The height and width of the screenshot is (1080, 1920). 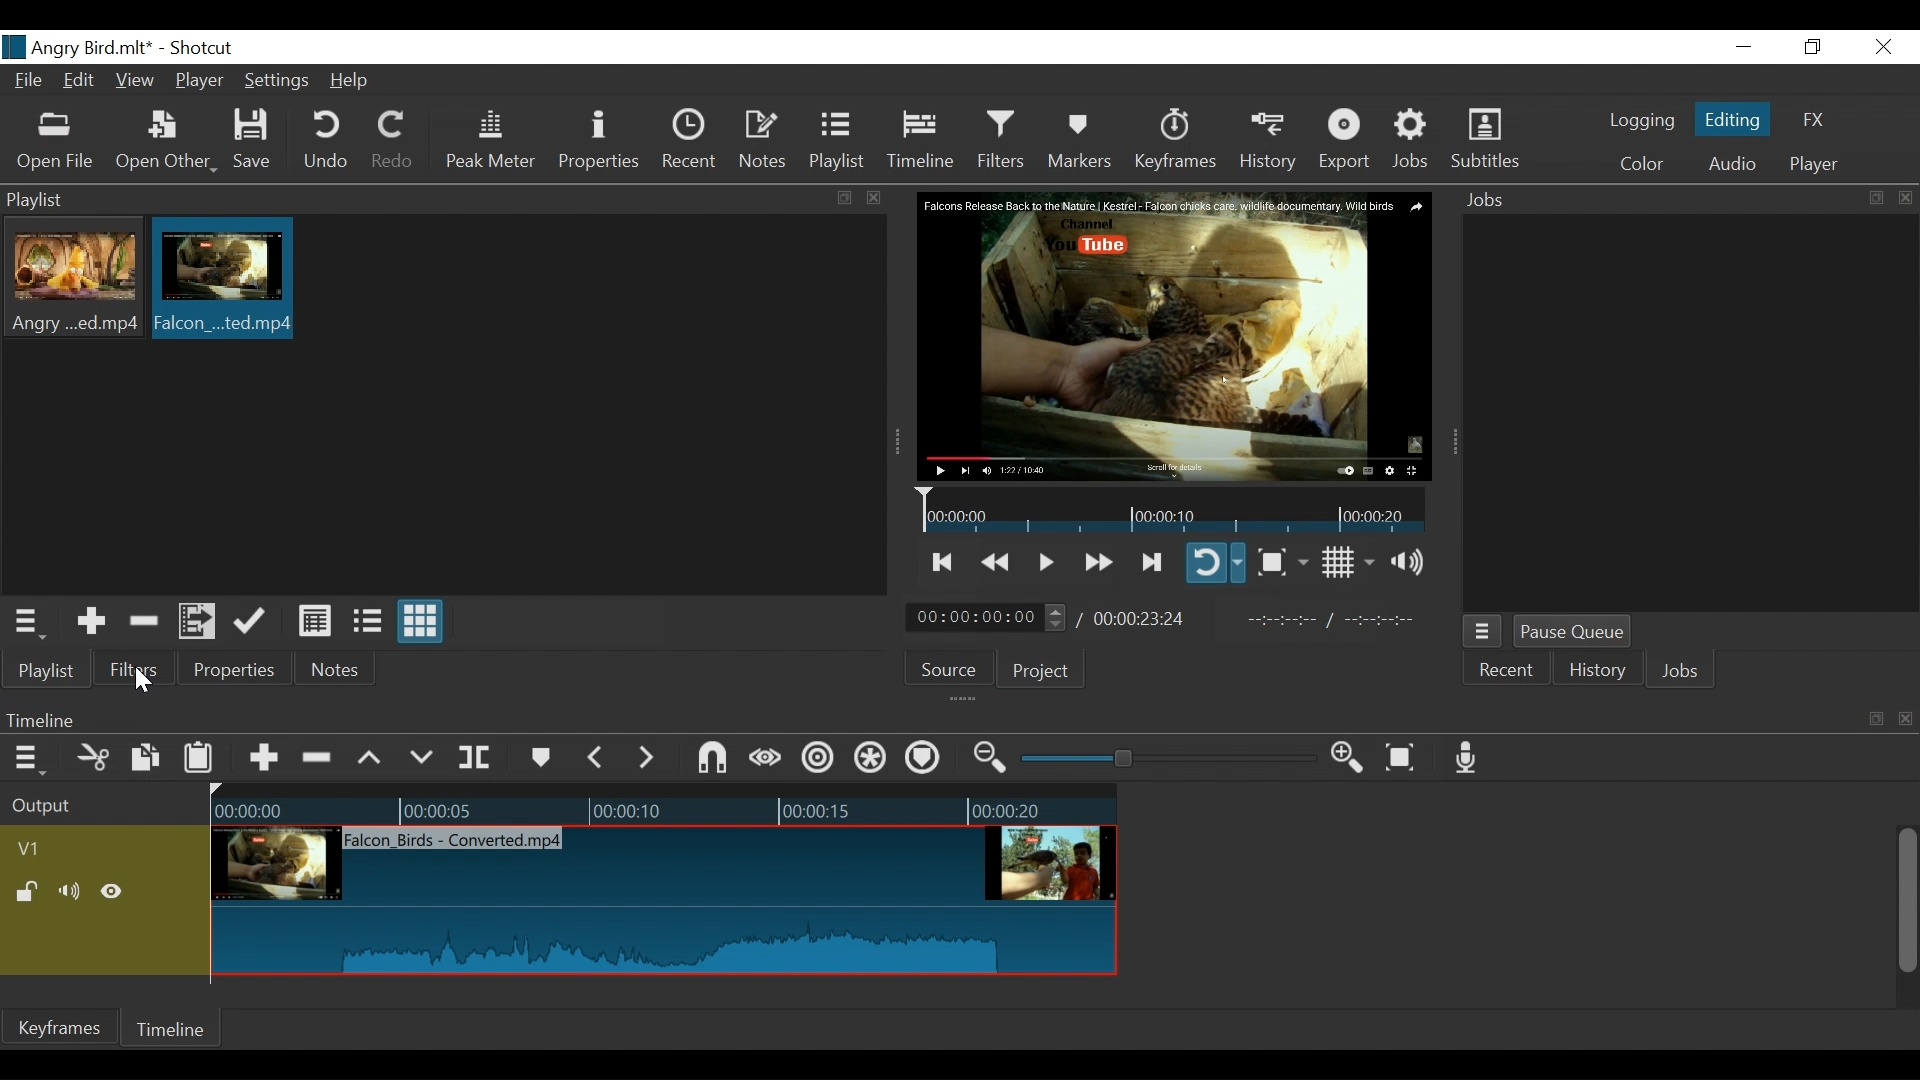 I want to click on Playlist Panel, so click(x=406, y=198).